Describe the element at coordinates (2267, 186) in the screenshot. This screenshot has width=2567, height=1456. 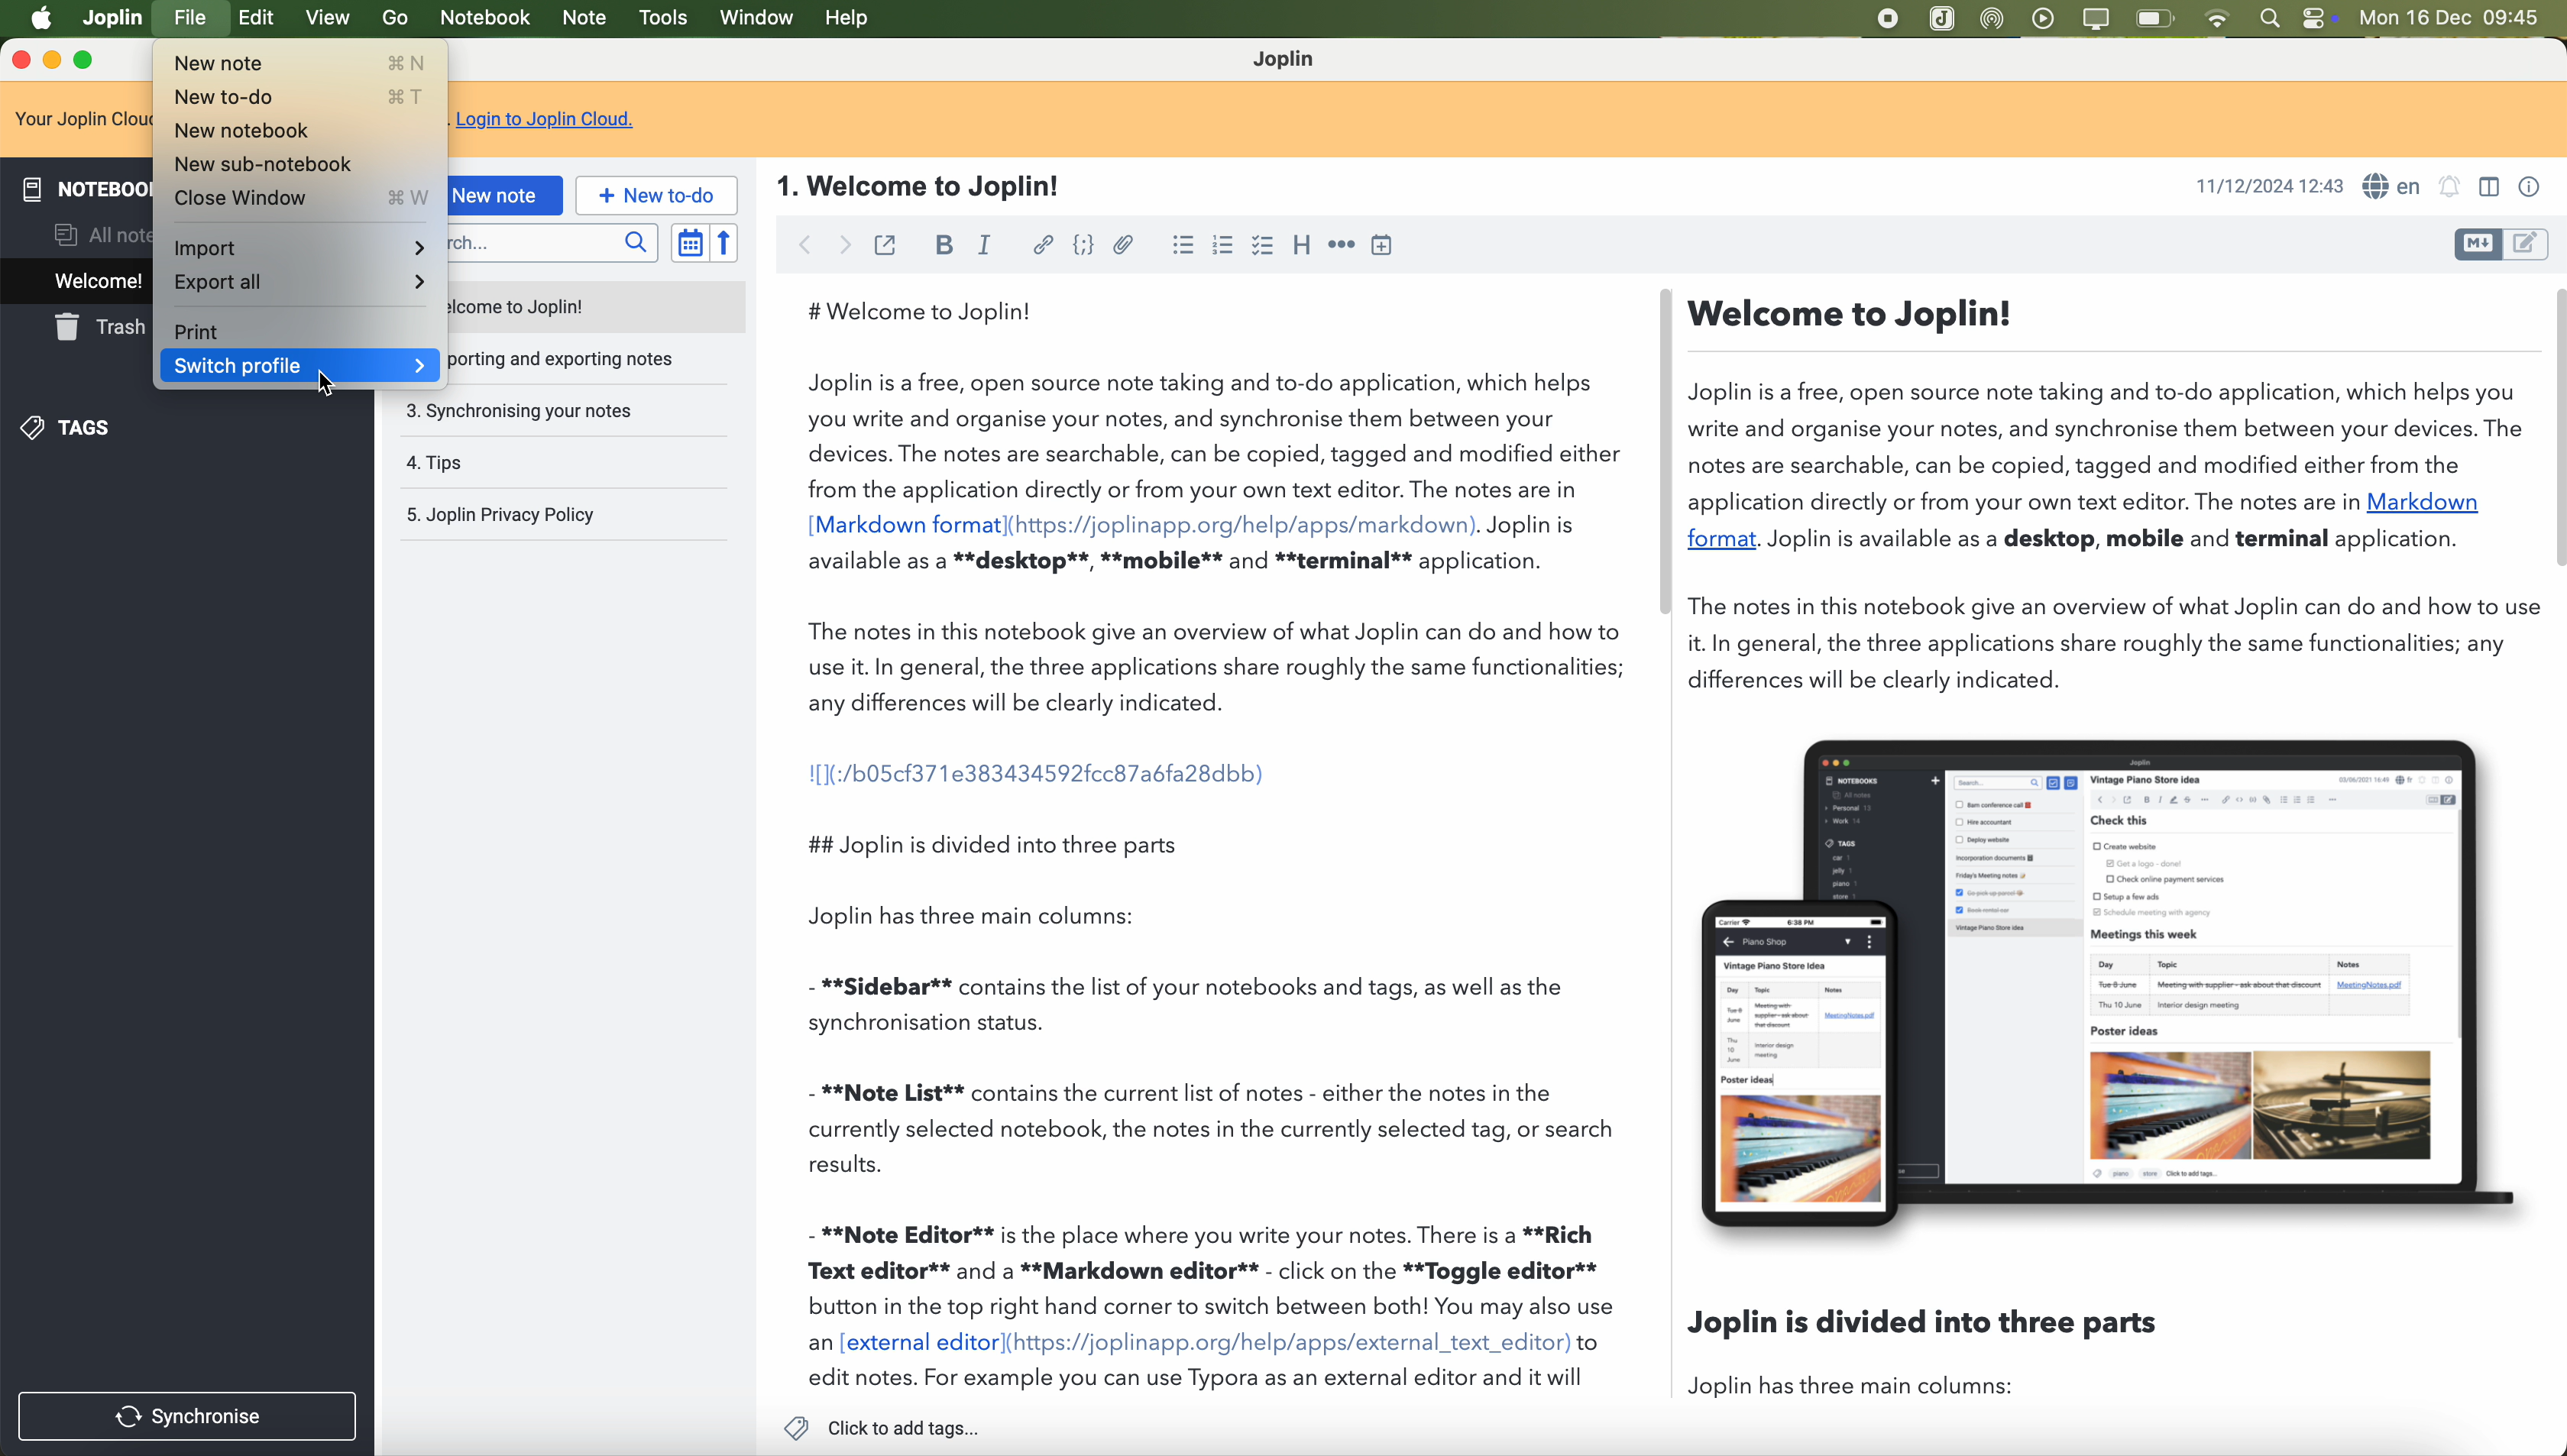
I see `11/12/2024 12:43` at that location.